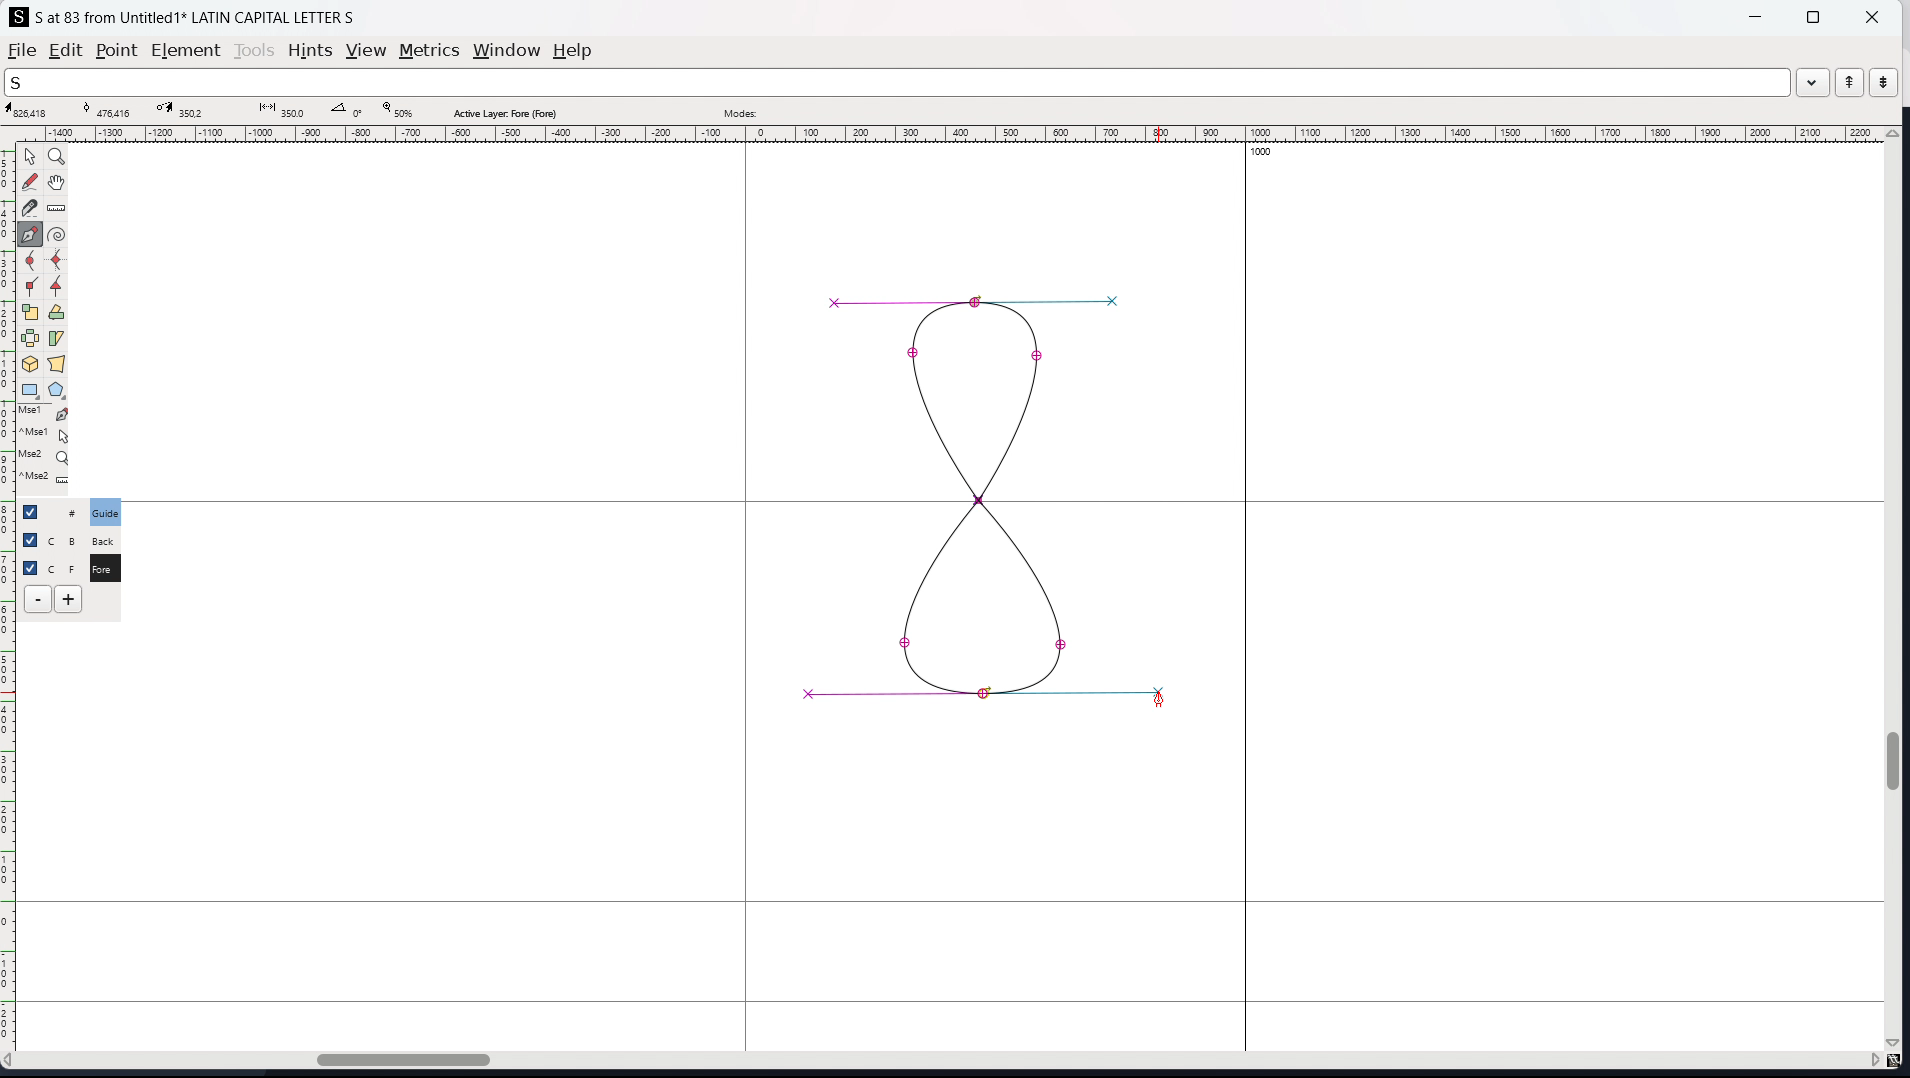  I want to click on search  the wordlist, so click(897, 82).